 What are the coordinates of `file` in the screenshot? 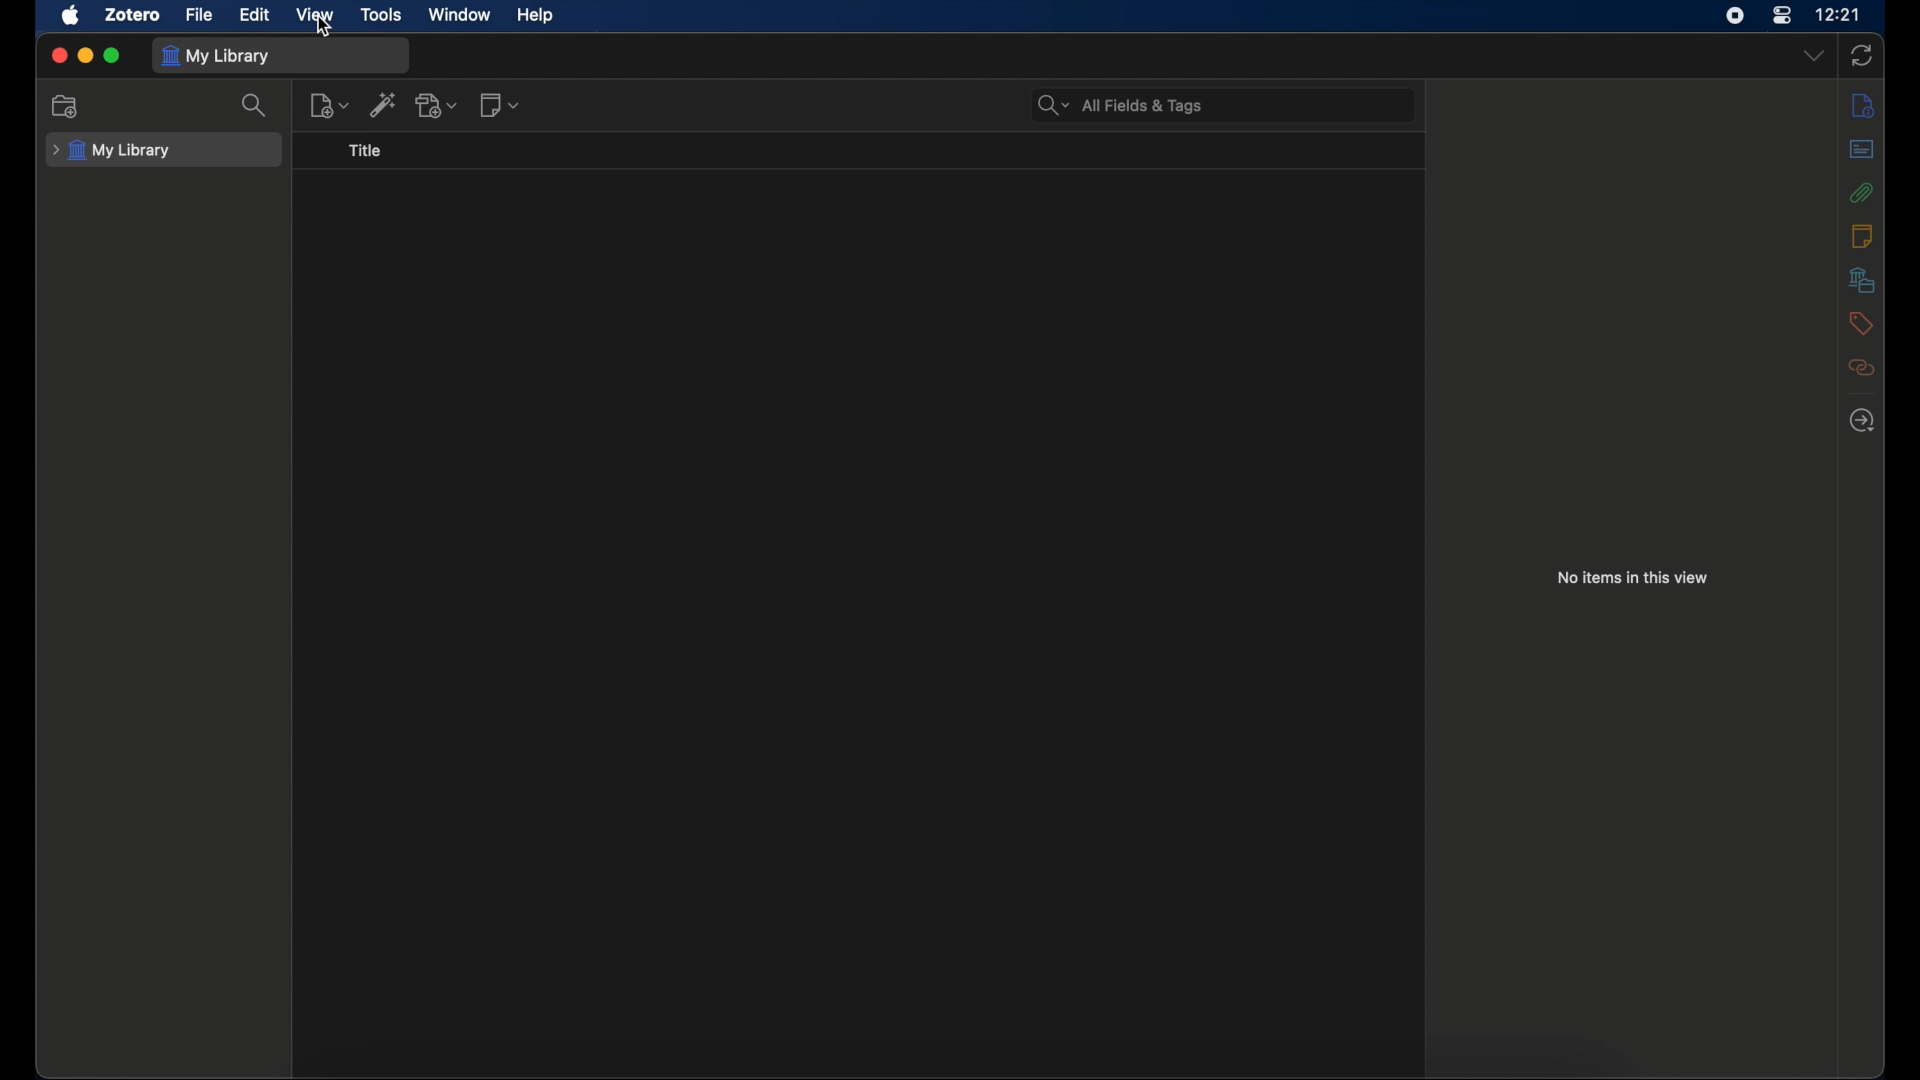 It's located at (200, 15).